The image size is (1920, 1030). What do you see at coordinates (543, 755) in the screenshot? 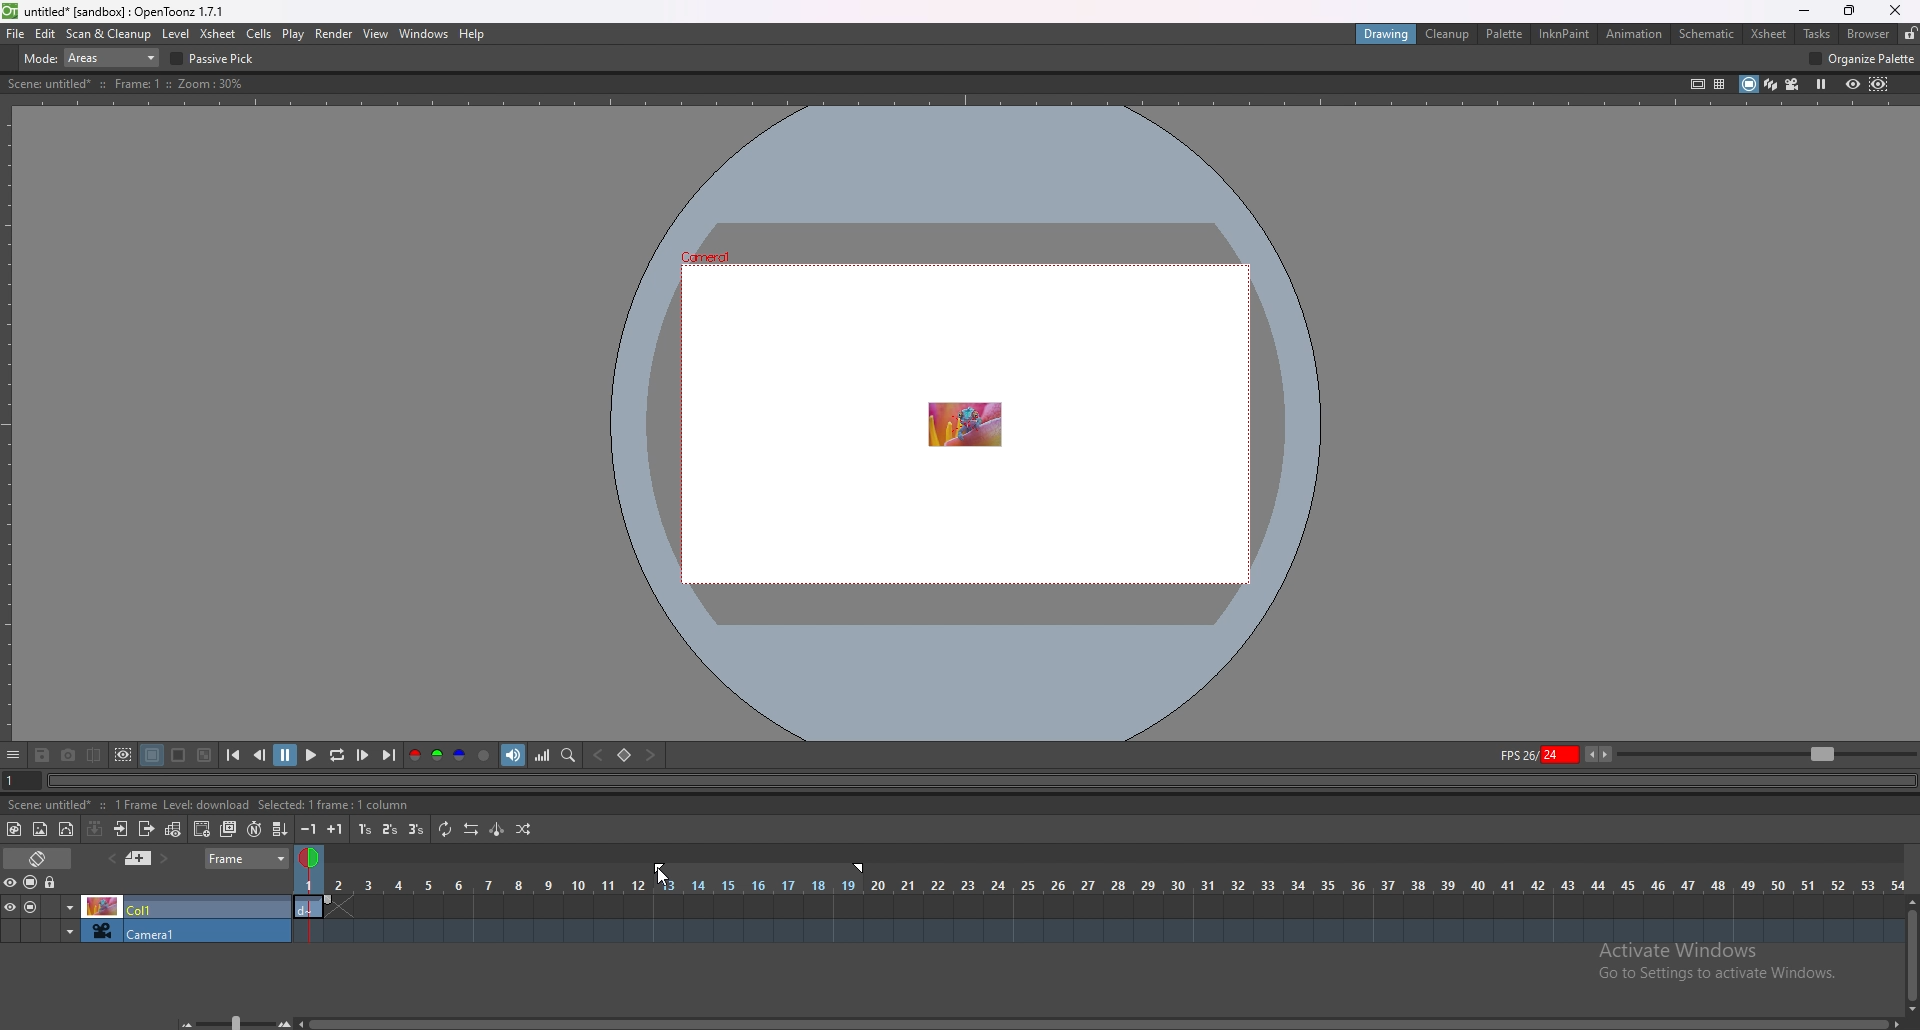
I see `histogram` at bounding box center [543, 755].